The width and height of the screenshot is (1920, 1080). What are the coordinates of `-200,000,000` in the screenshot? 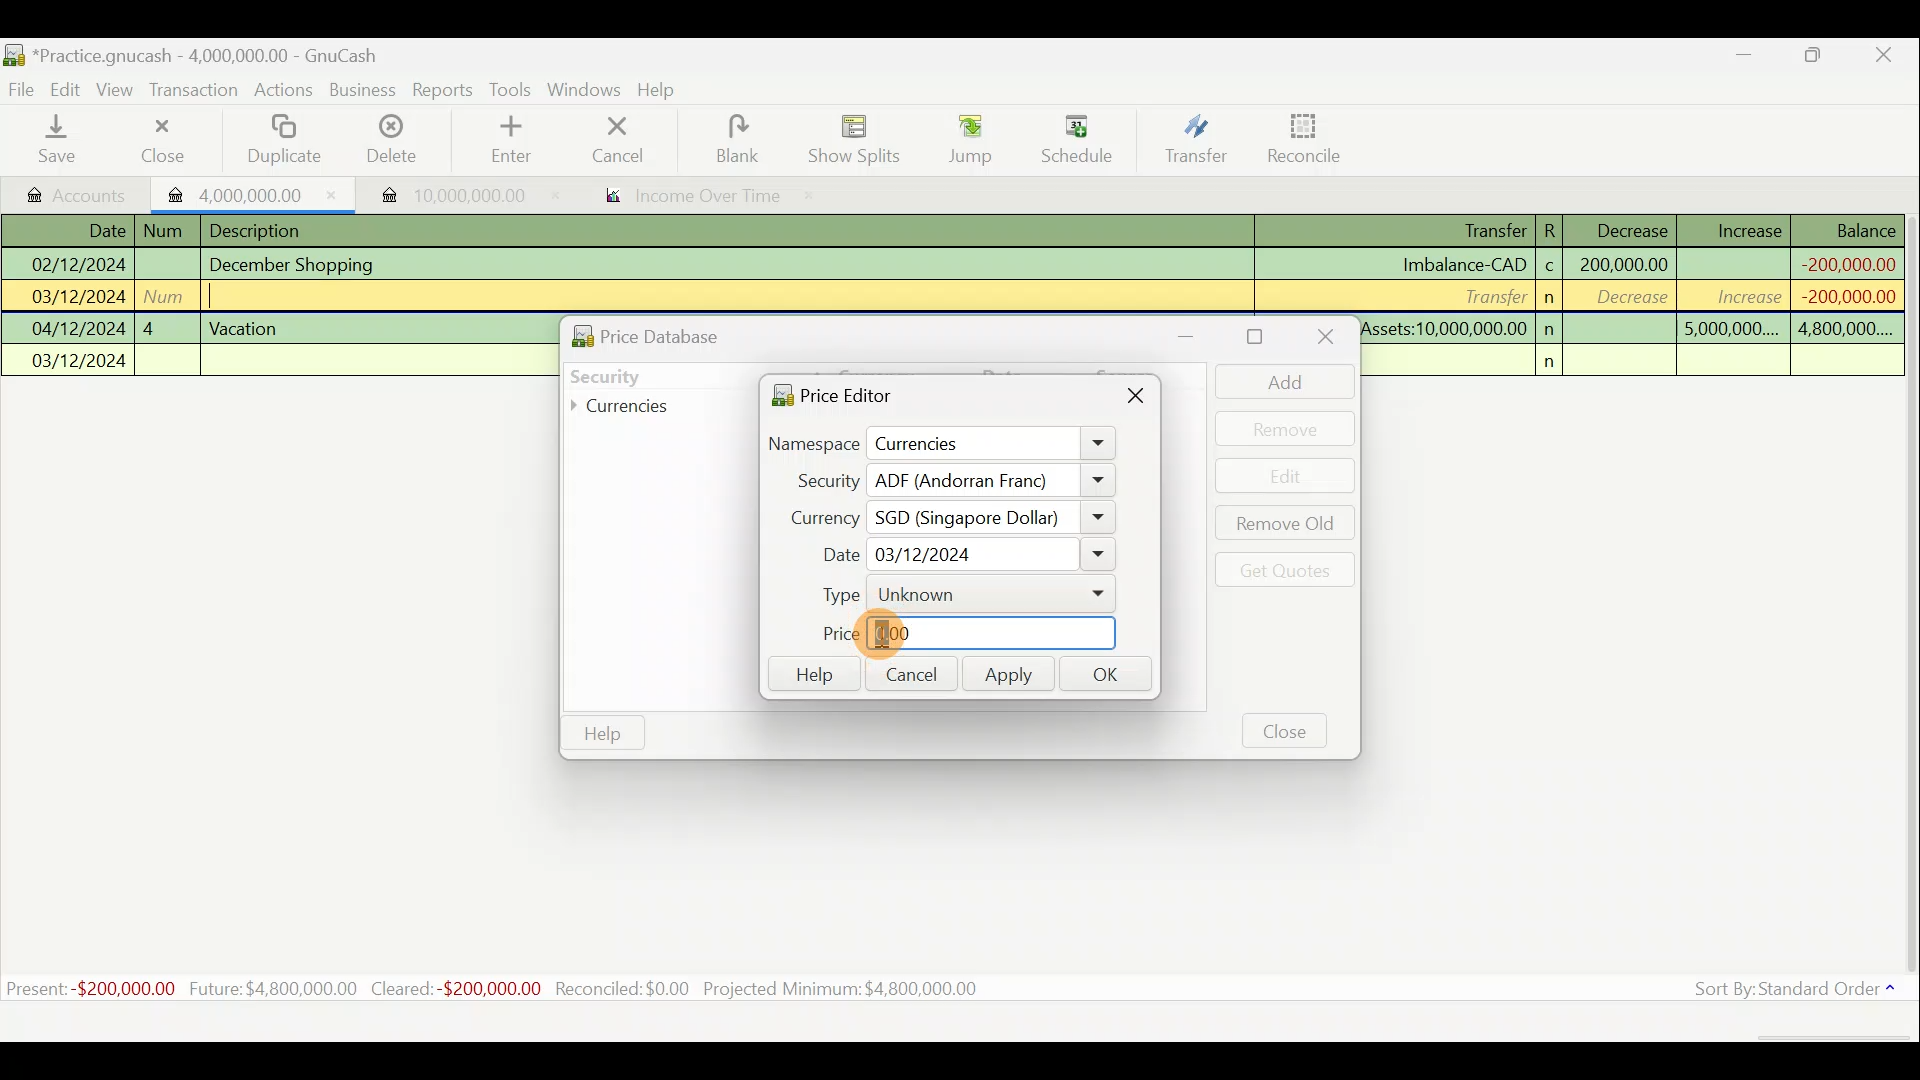 It's located at (1841, 296).